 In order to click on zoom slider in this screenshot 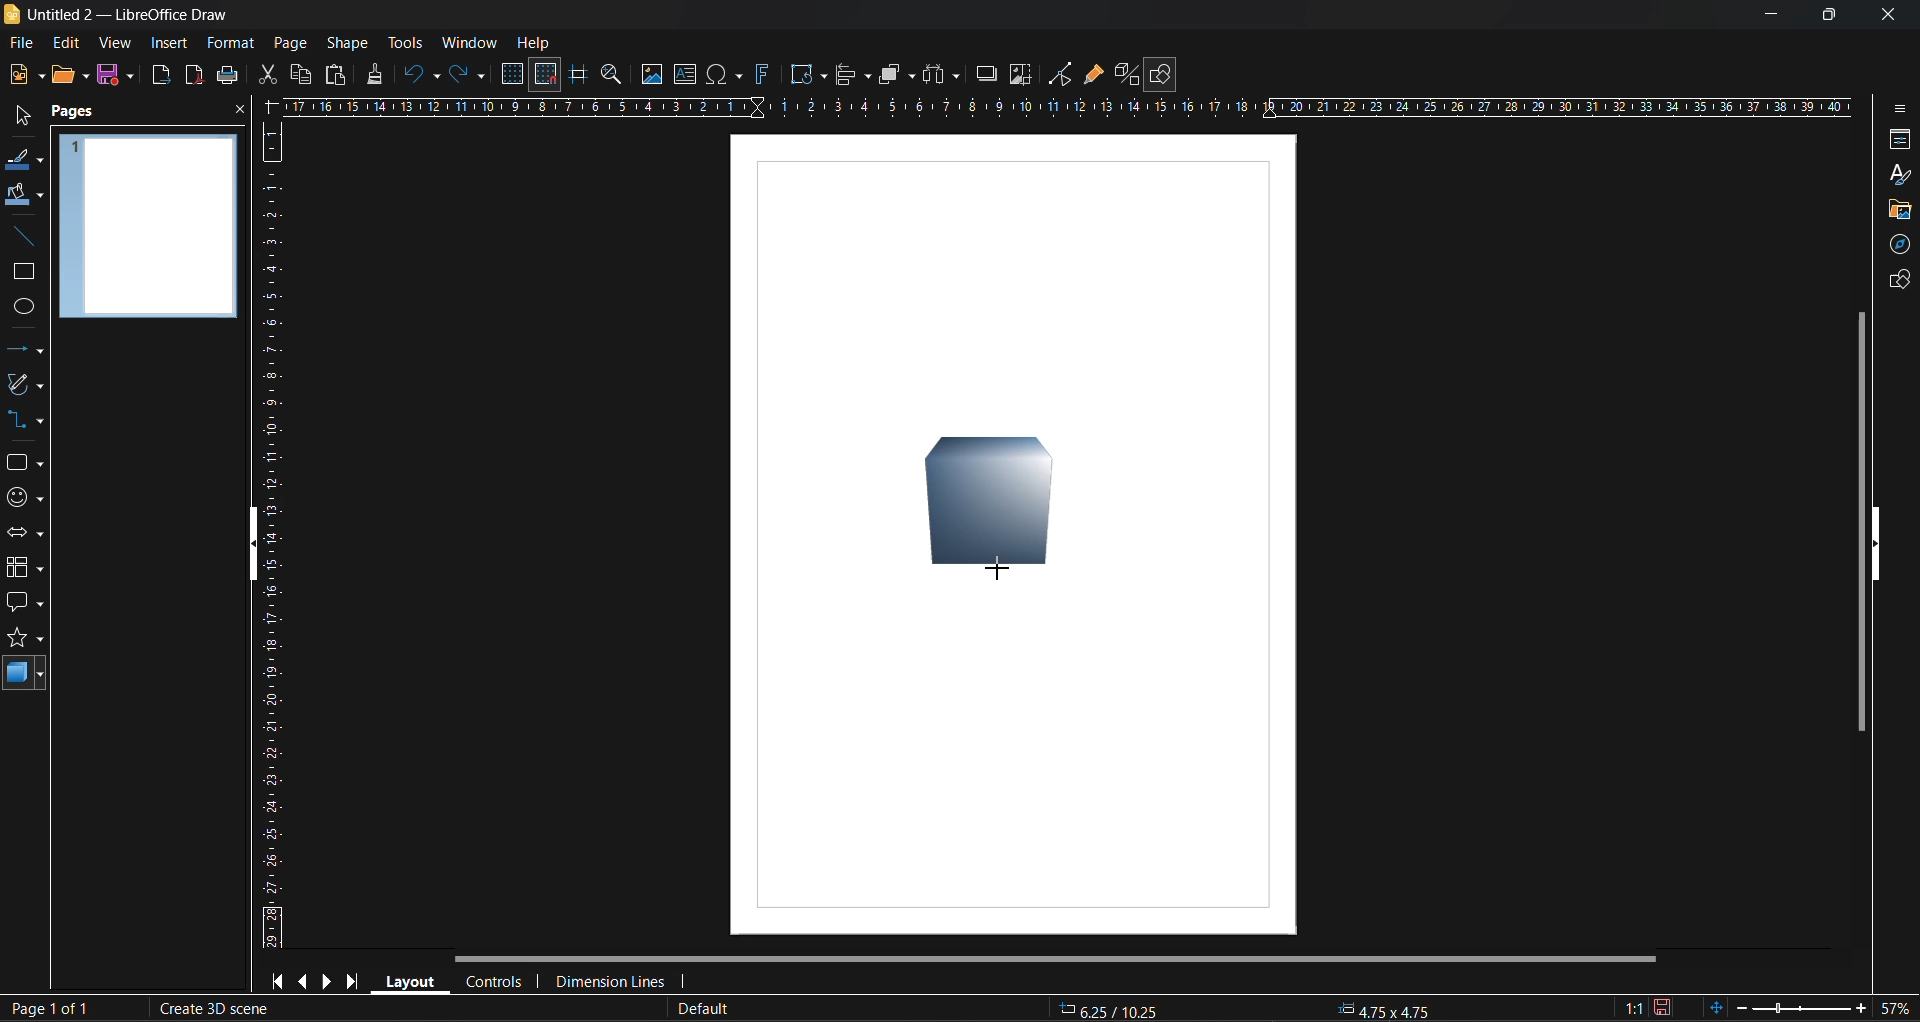, I will do `click(1801, 1007)`.